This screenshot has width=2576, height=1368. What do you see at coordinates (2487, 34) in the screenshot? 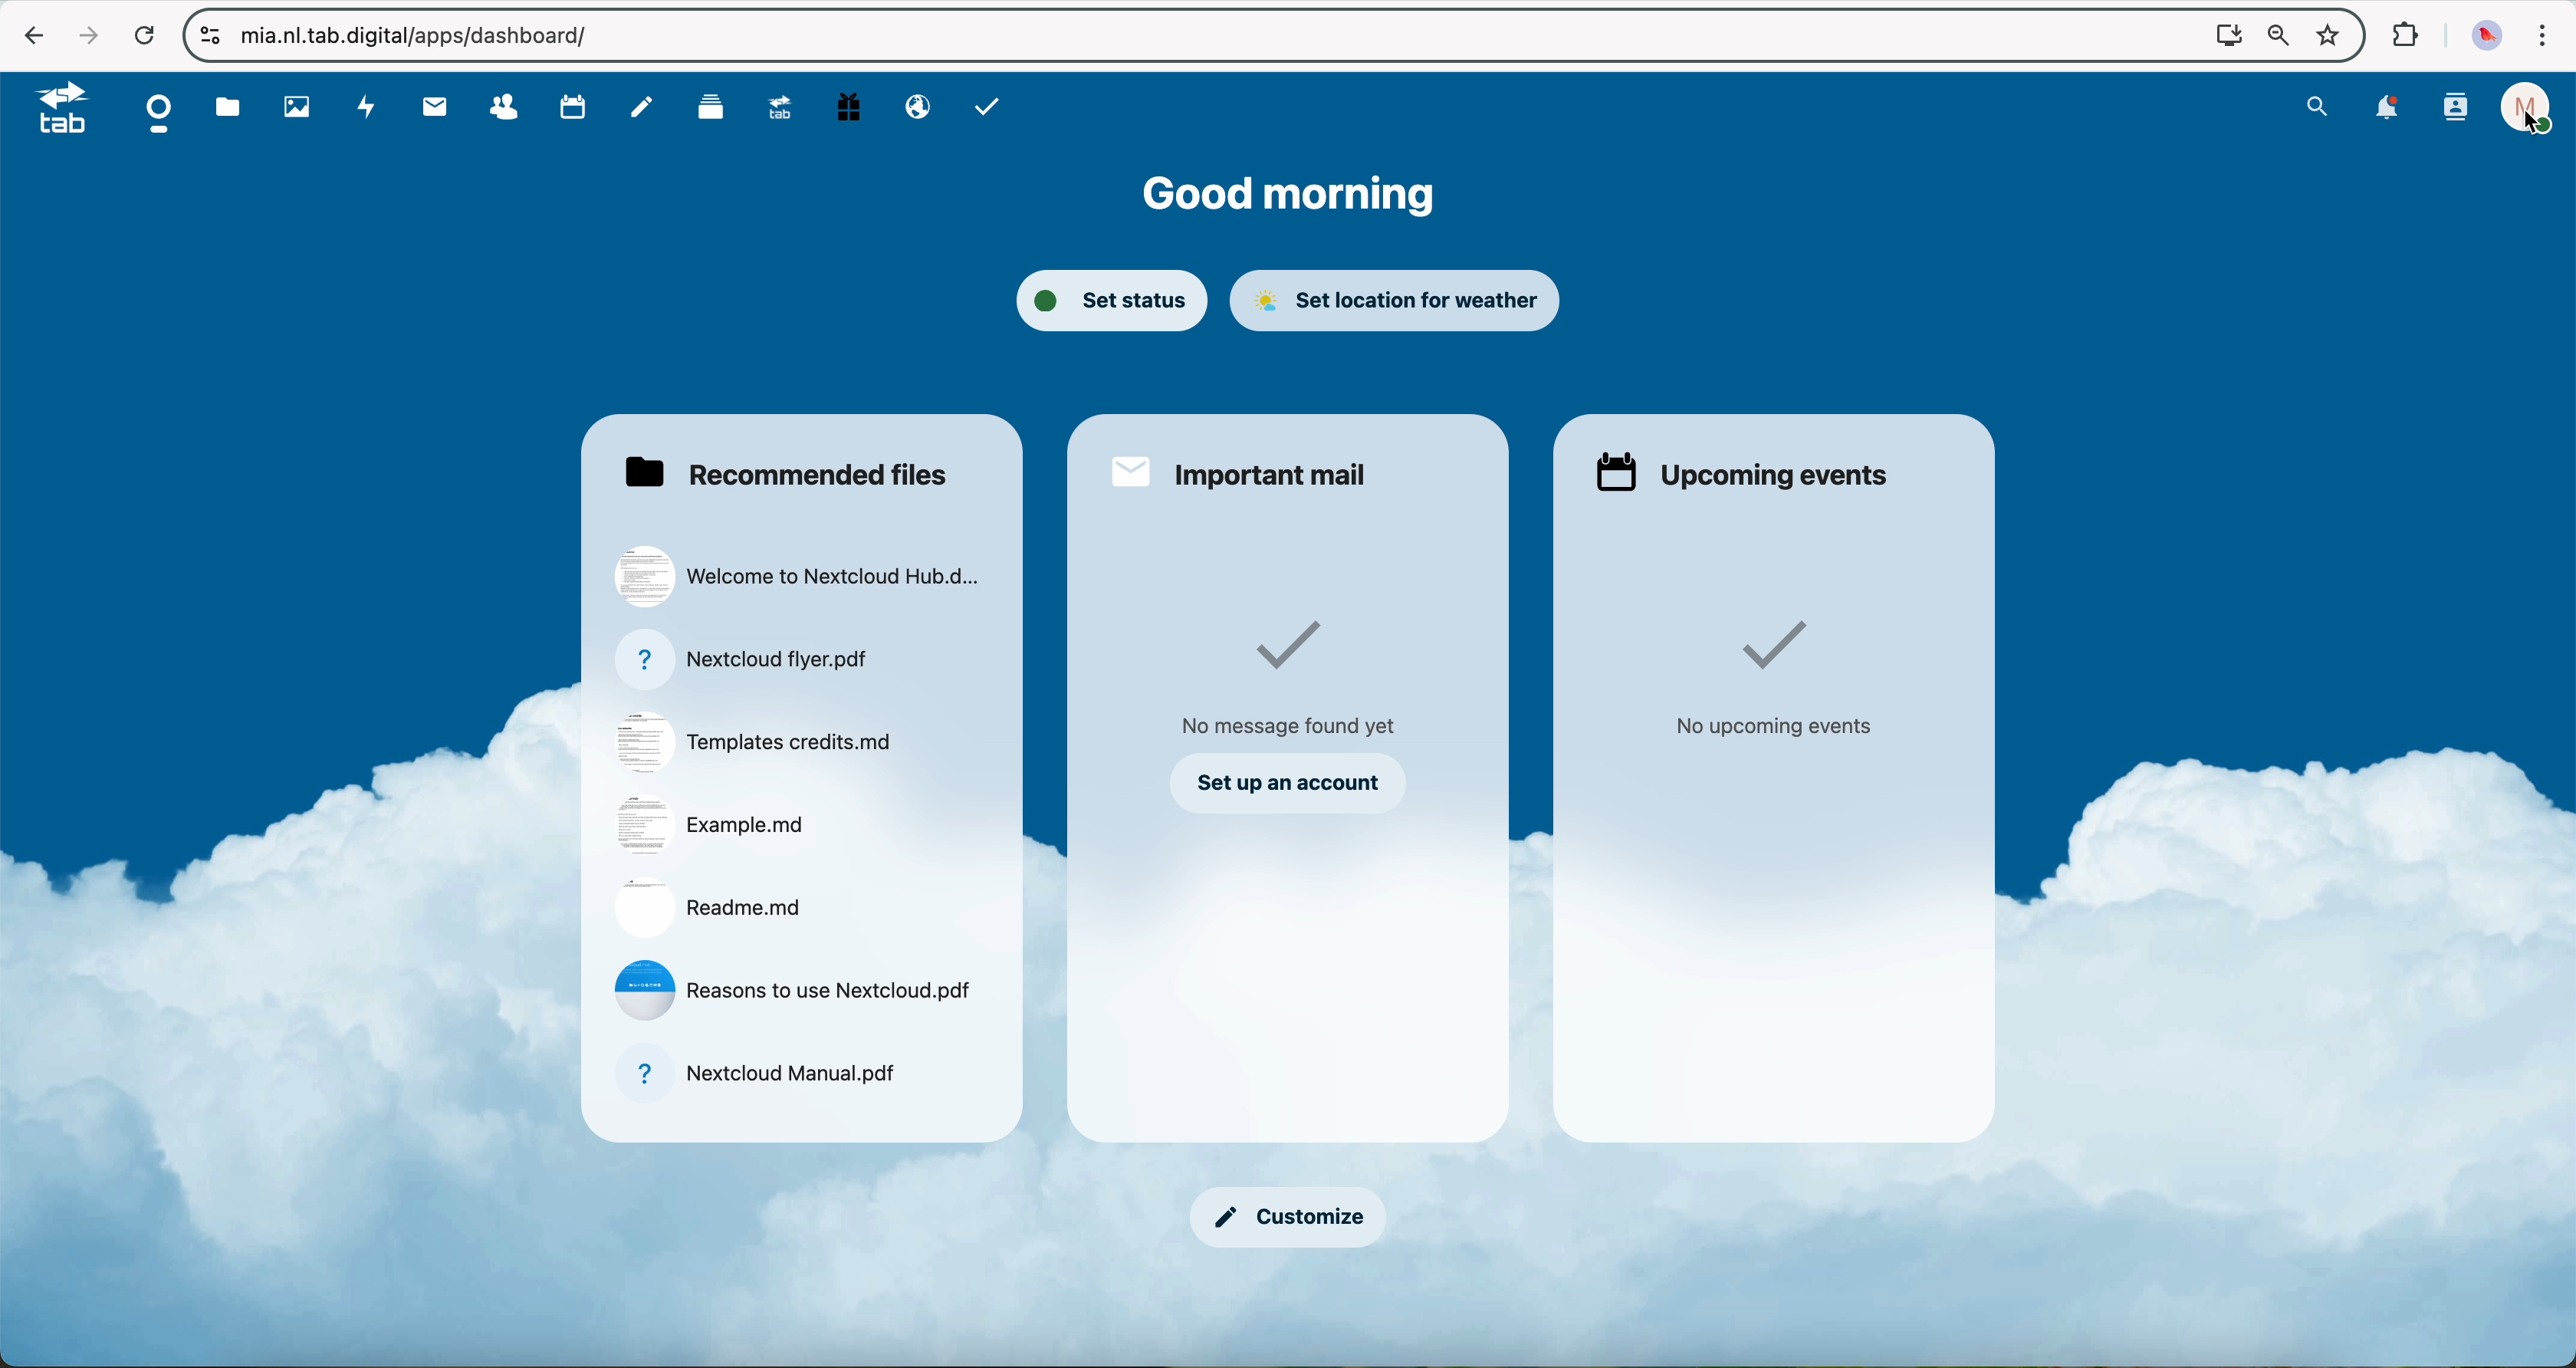
I see `profile picture` at bounding box center [2487, 34].